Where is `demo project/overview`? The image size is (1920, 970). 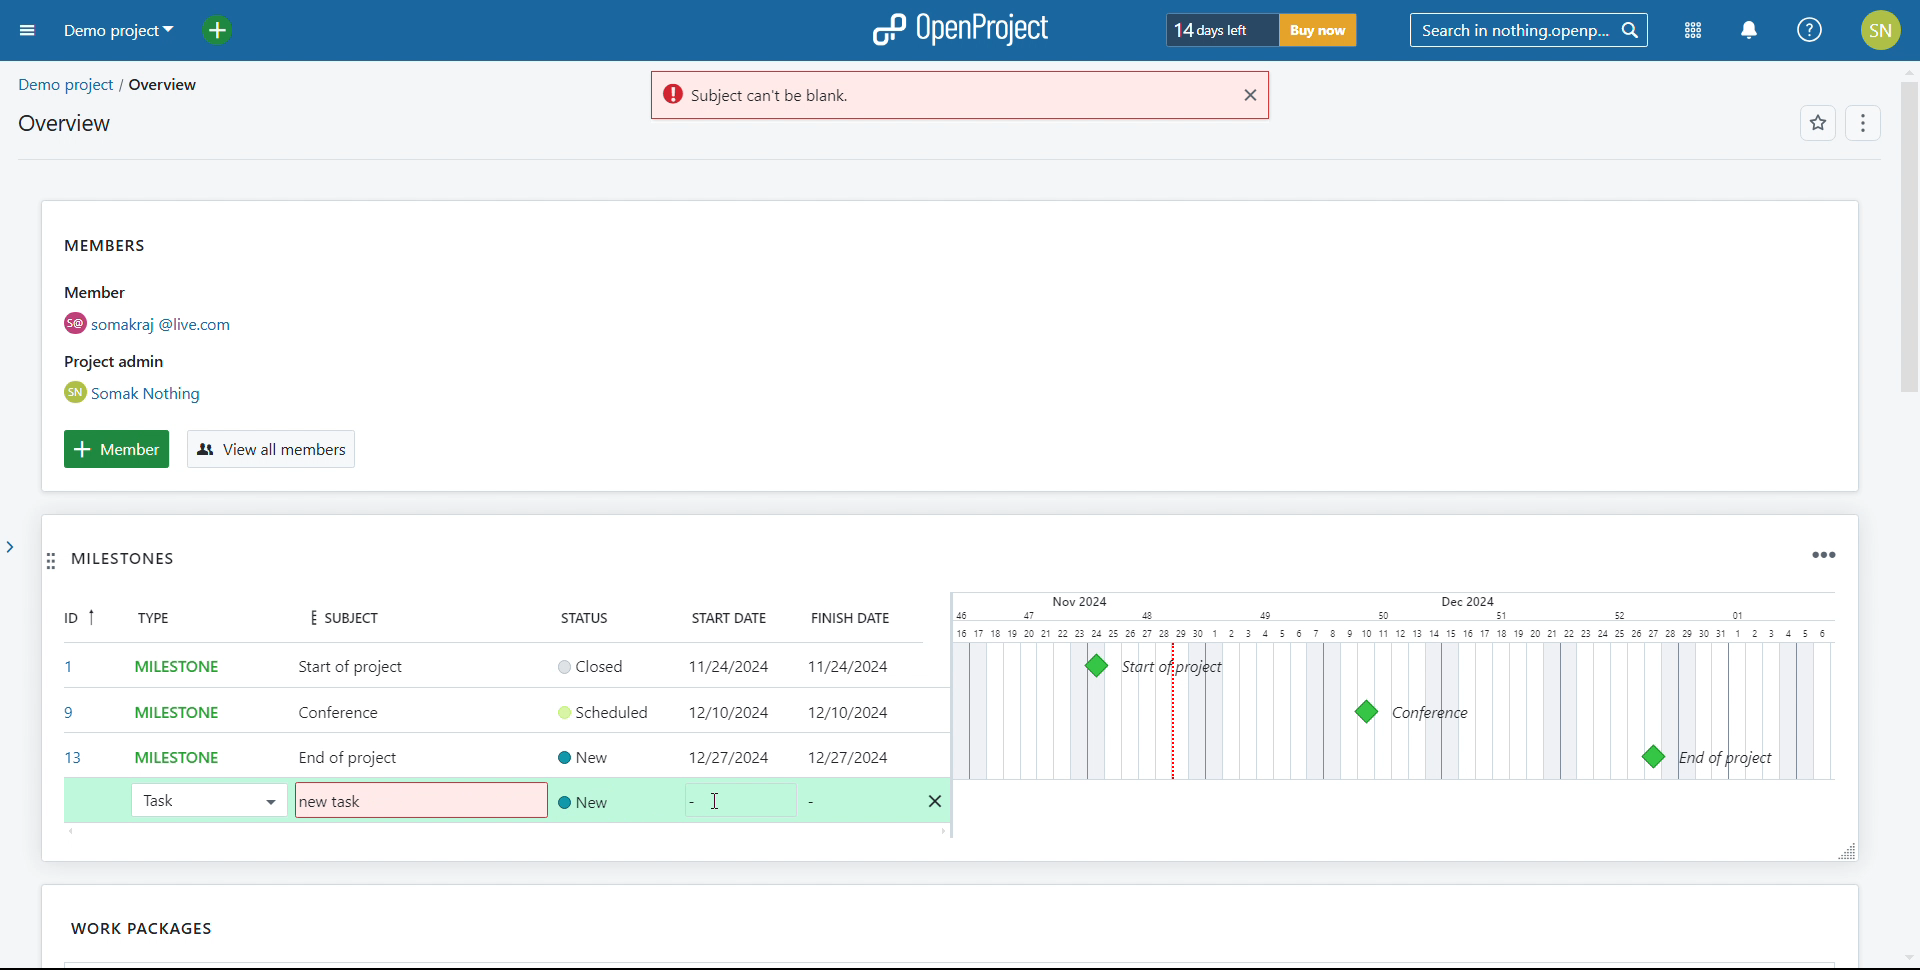 demo project/overview is located at coordinates (107, 85).